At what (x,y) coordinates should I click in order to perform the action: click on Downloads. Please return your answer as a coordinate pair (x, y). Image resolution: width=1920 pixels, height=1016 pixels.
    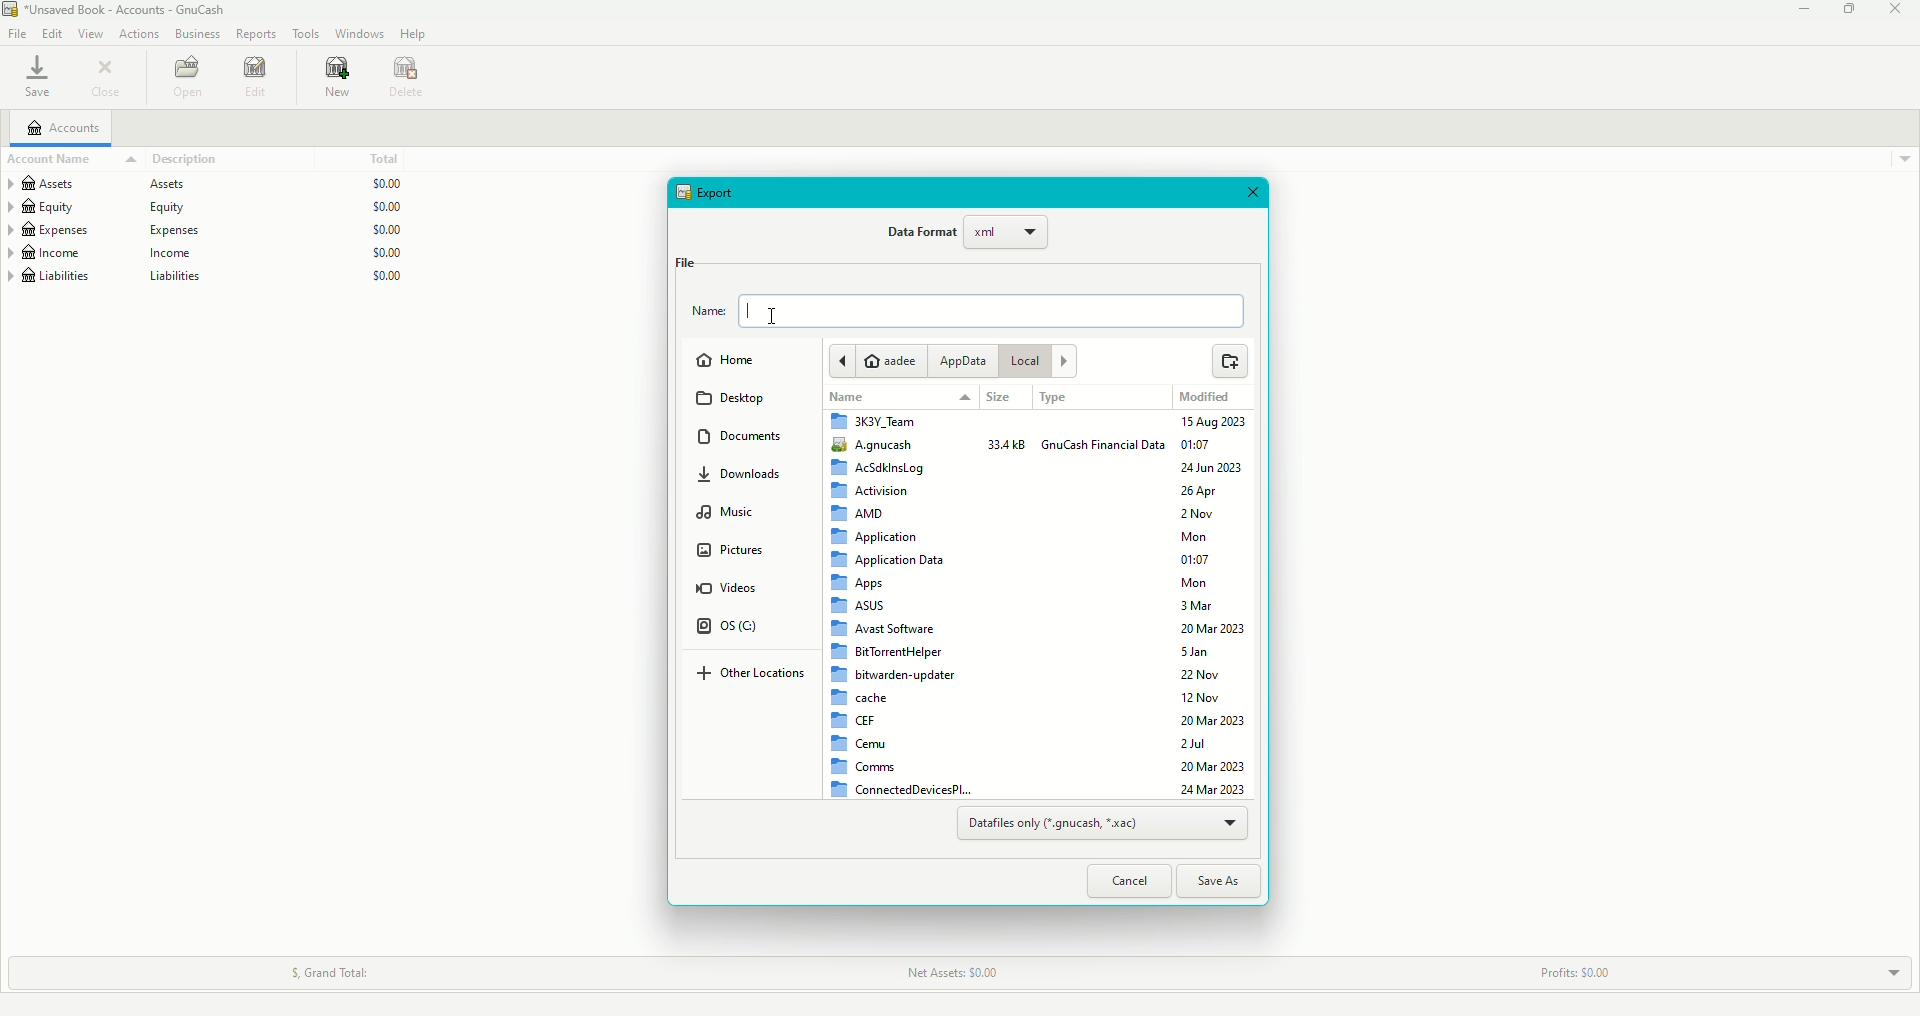
    Looking at the image, I should click on (750, 480).